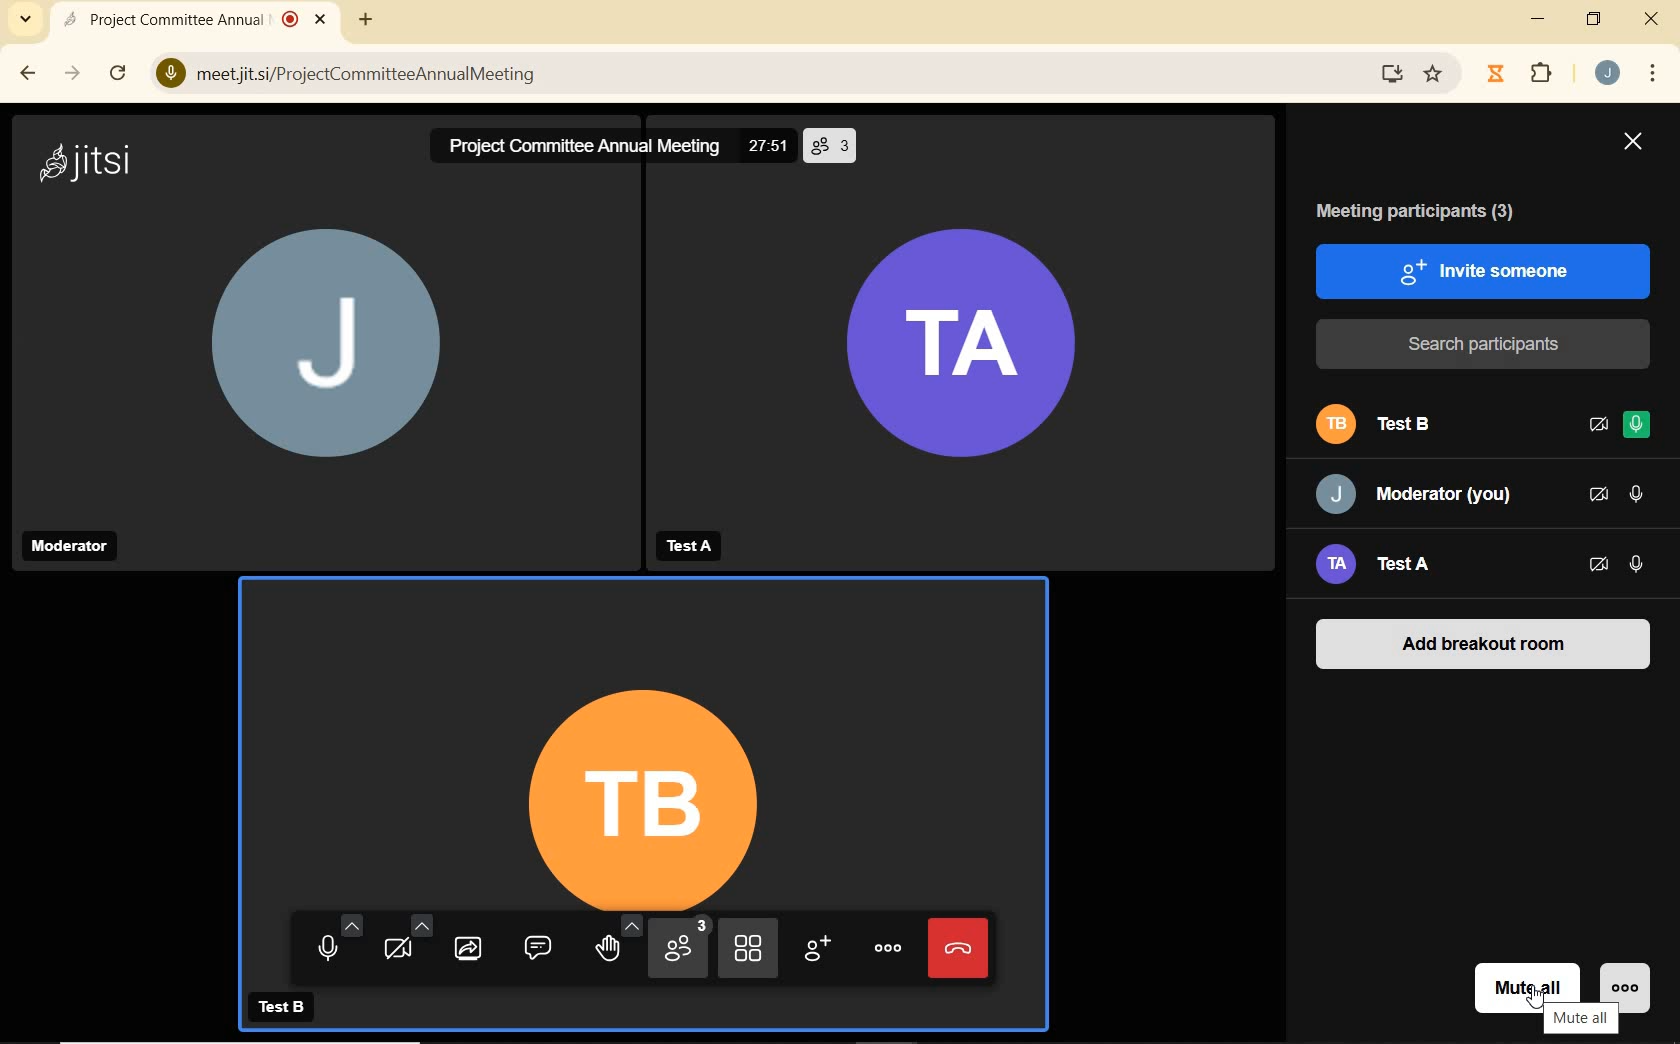 This screenshot has height=1044, width=1680. What do you see at coordinates (1388, 426) in the screenshot?
I see `PARTICIPANT B` at bounding box center [1388, 426].